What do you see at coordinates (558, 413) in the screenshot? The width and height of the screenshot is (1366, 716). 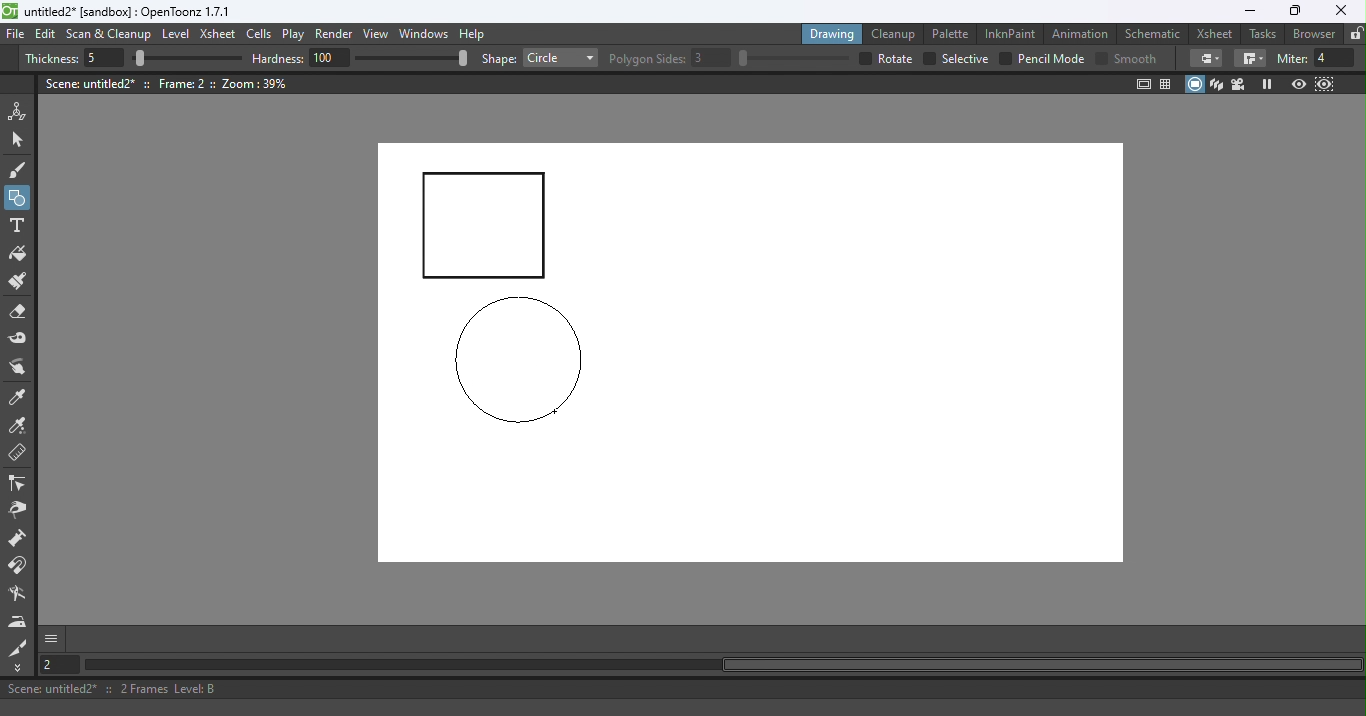 I see `Cursor` at bounding box center [558, 413].